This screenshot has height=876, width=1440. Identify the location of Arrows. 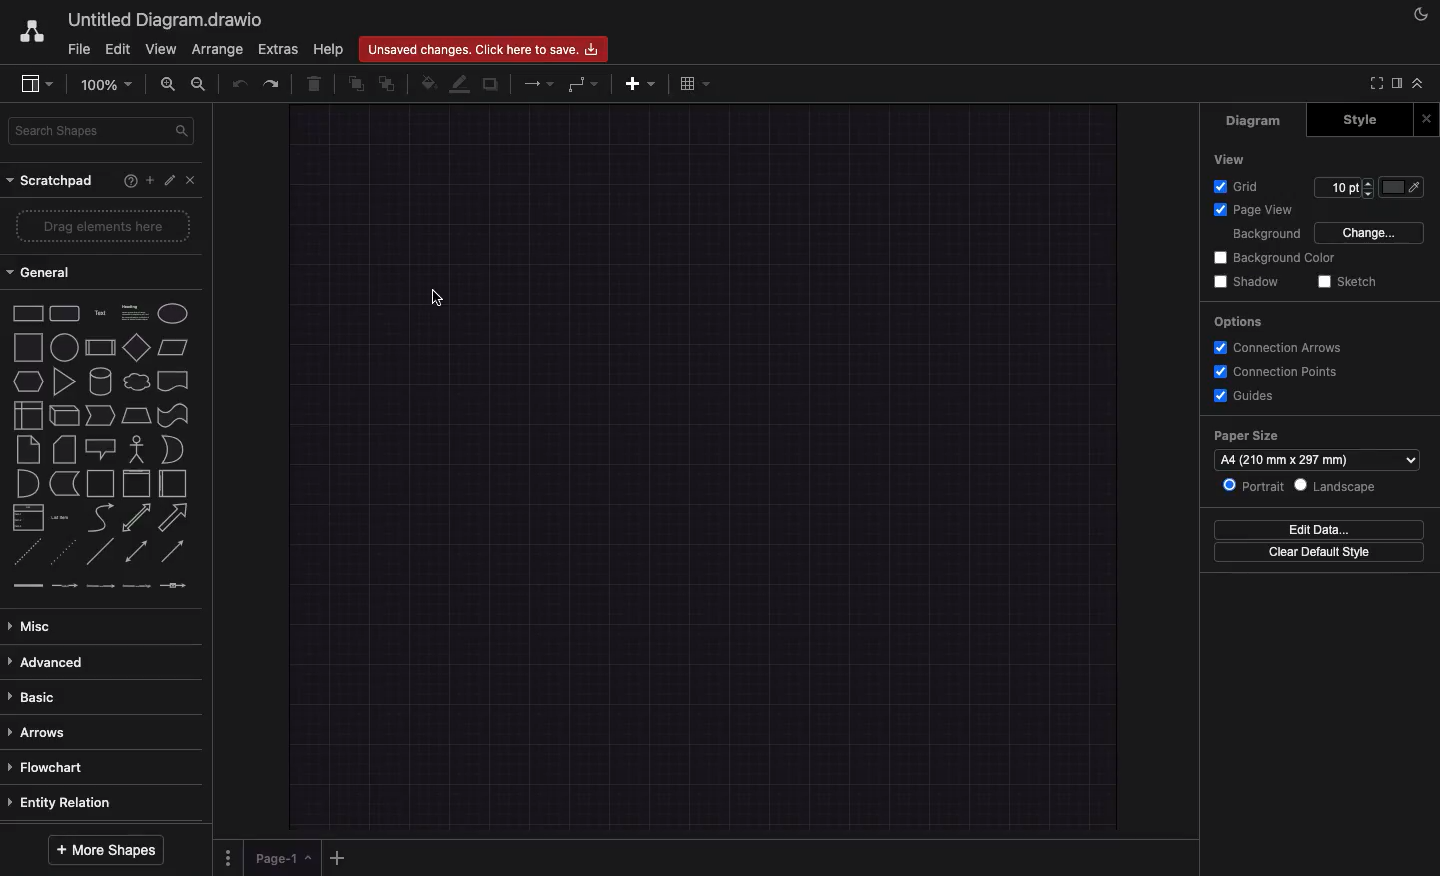
(40, 730).